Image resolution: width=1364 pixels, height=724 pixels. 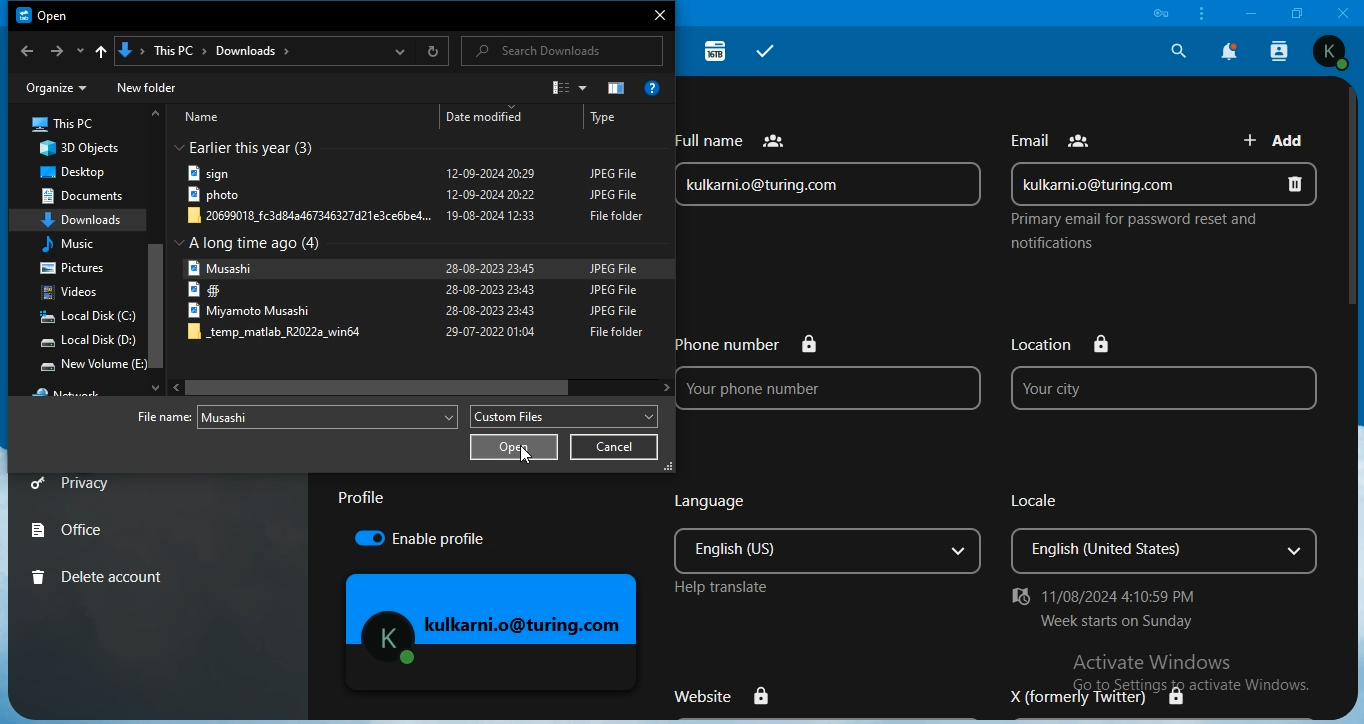 What do you see at coordinates (1292, 12) in the screenshot?
I see `restore window` at bounding box center [1292, 12].